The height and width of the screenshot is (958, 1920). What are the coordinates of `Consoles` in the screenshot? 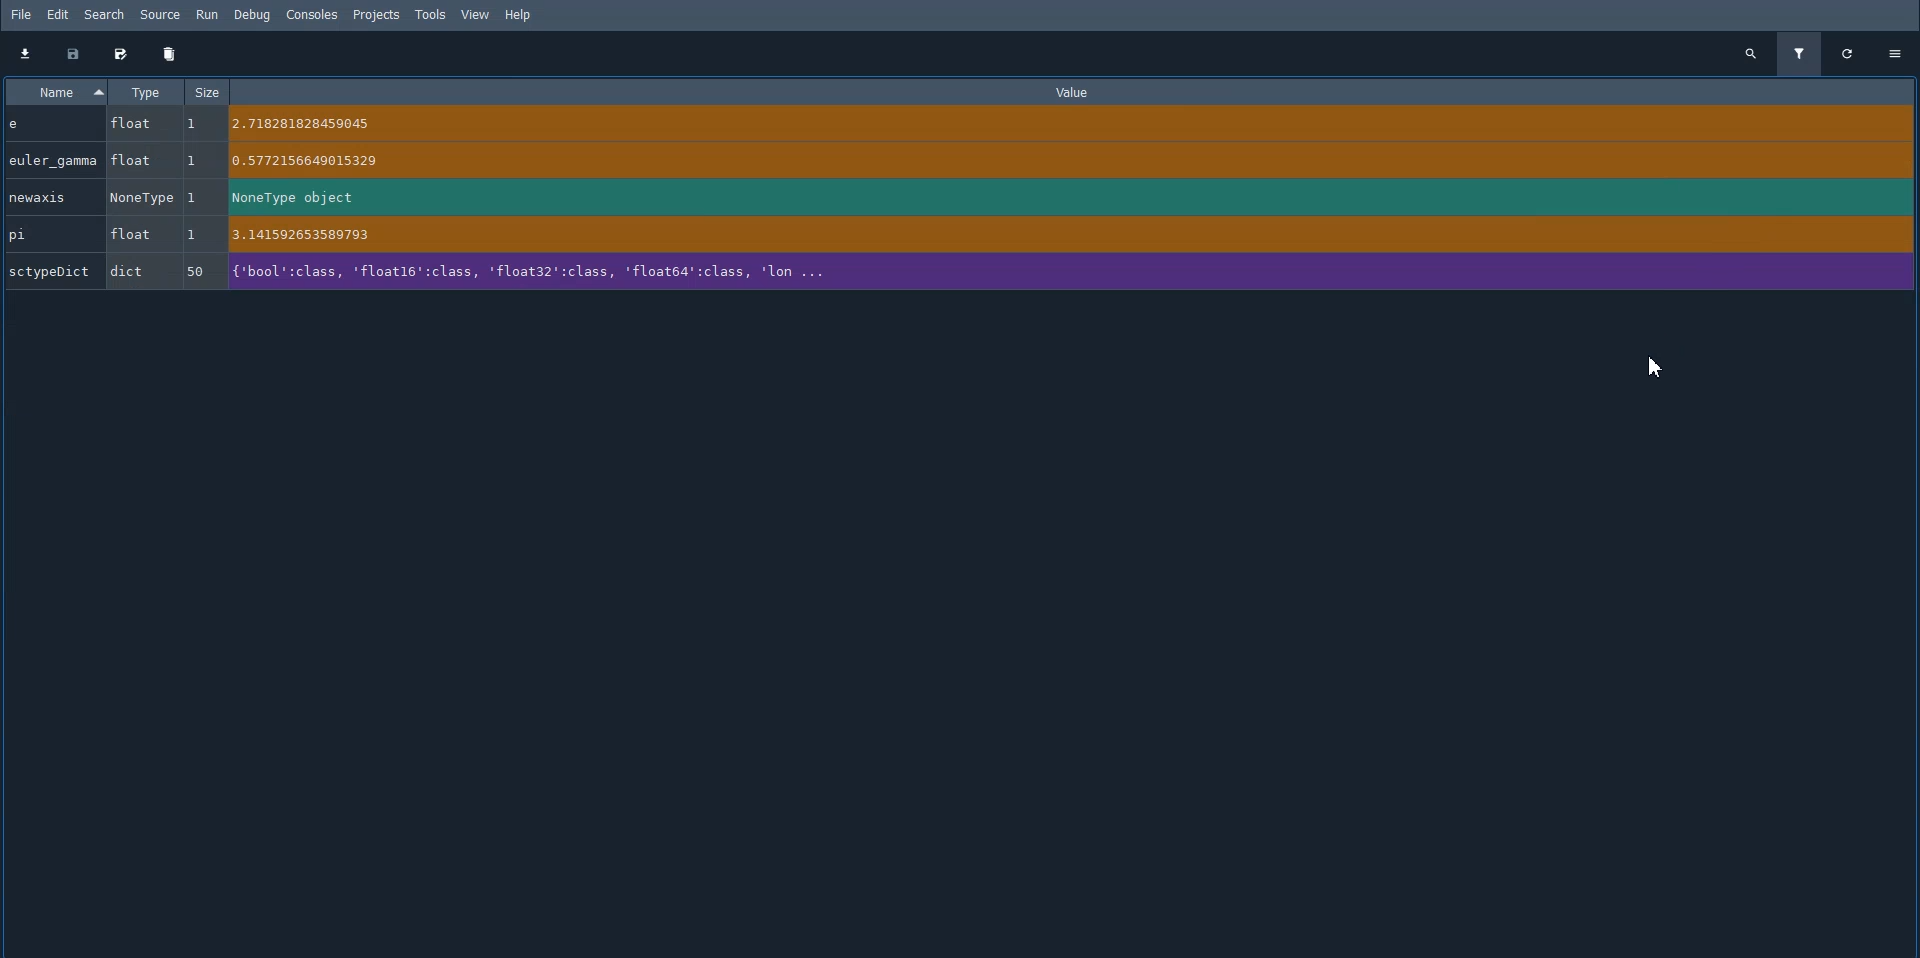 It's located at (311, 15).